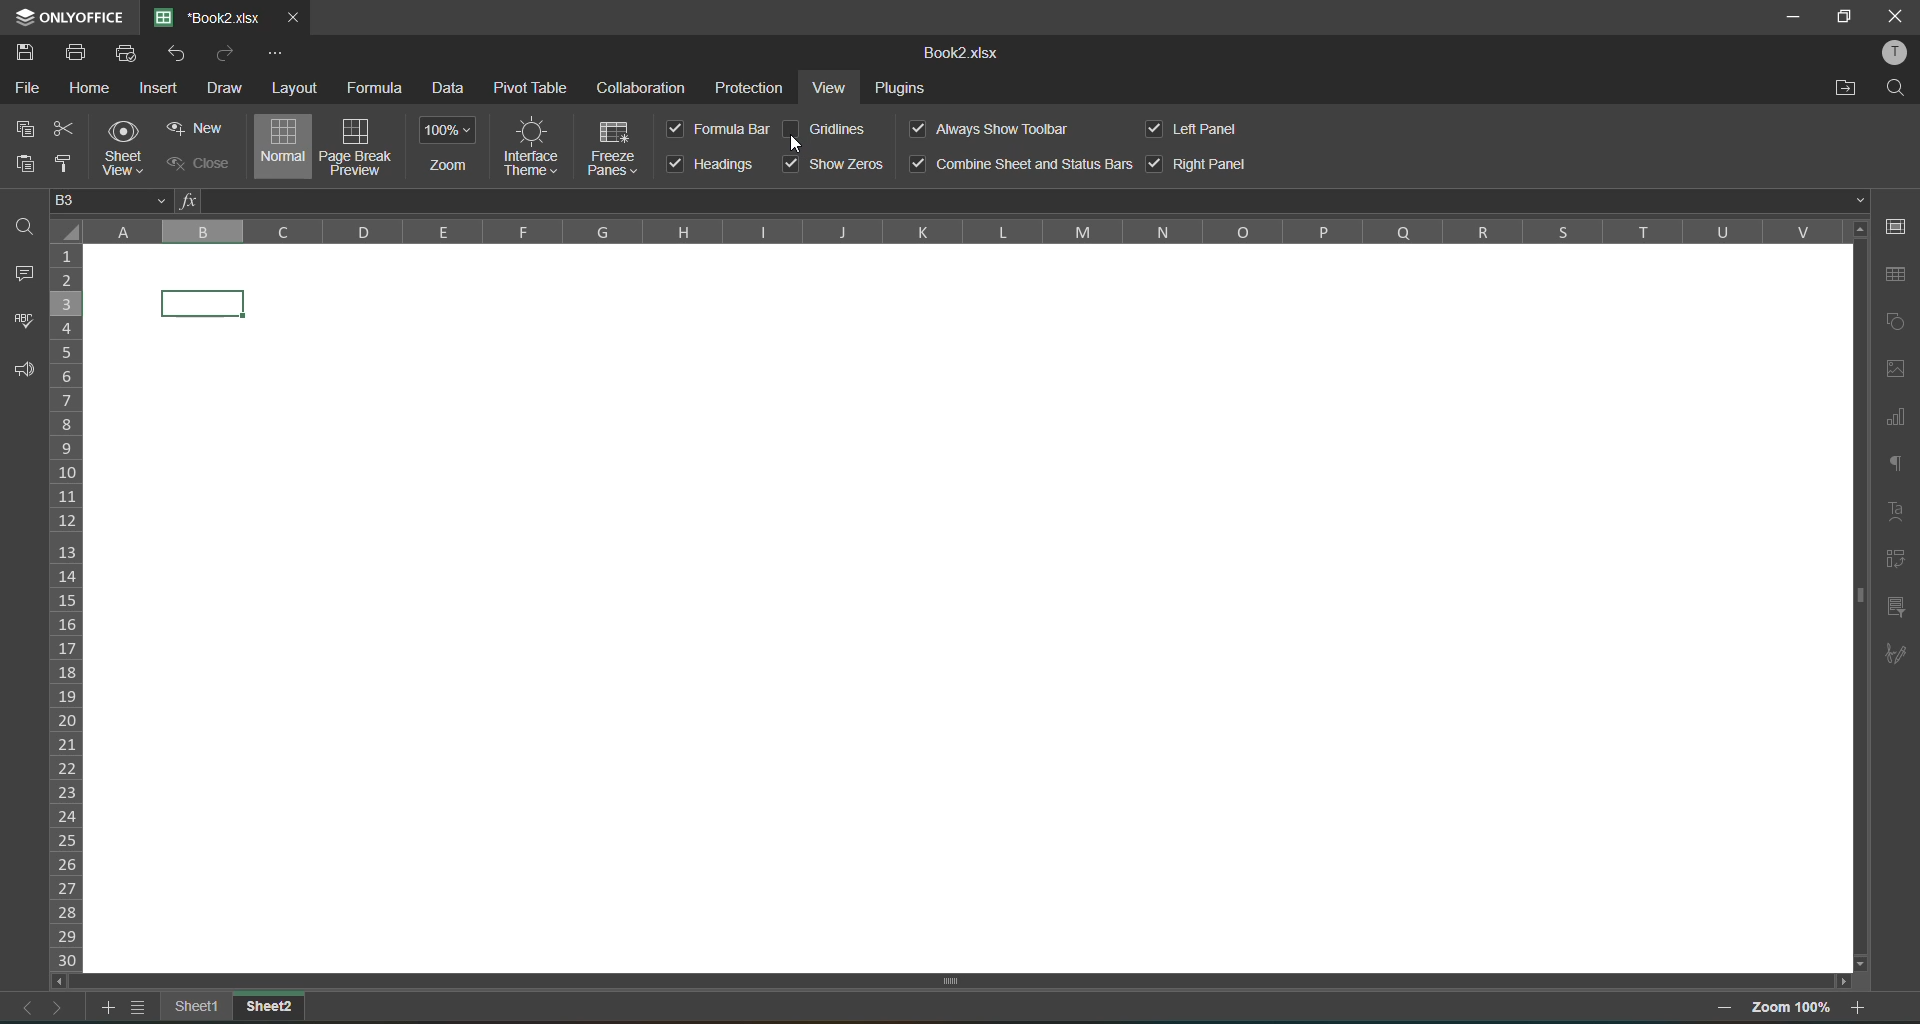 The image size is (1920, 1024). Describe the element at coordinates (529, 145) in the screenshot. I see `interface theme` at that location.